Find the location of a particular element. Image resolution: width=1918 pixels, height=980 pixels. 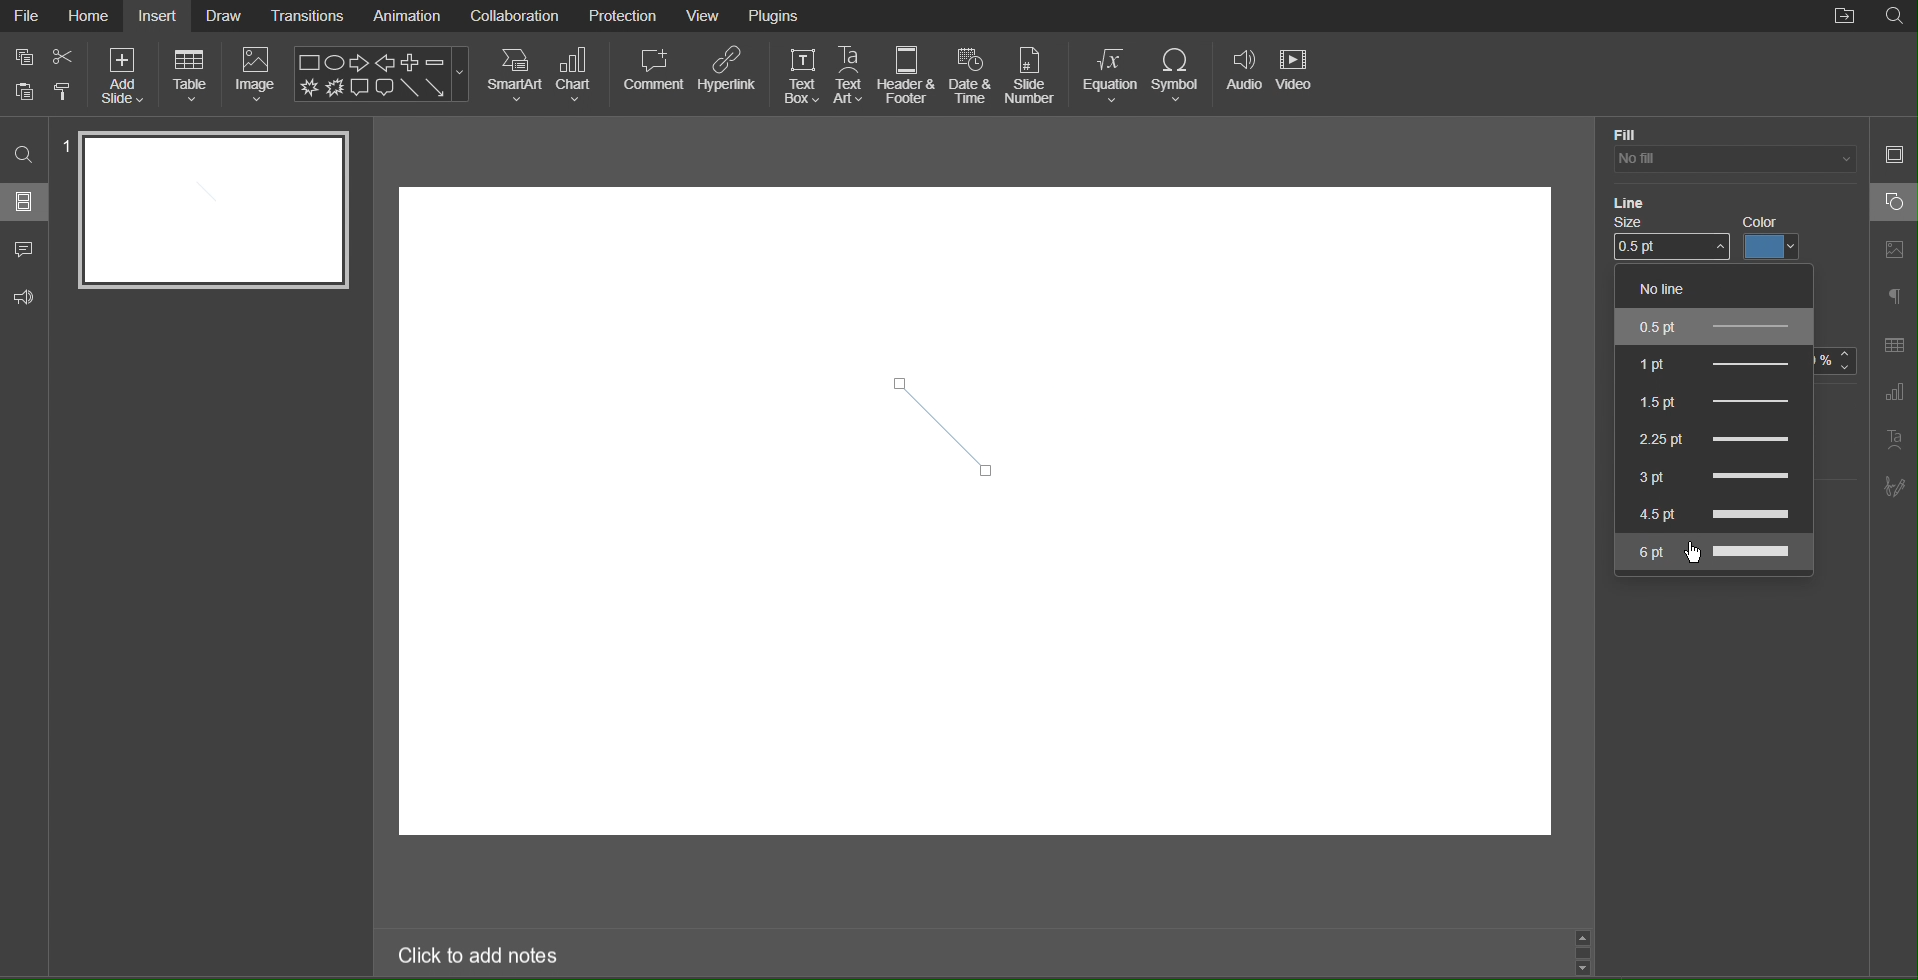

Insert is located at coordinates (158, 15).